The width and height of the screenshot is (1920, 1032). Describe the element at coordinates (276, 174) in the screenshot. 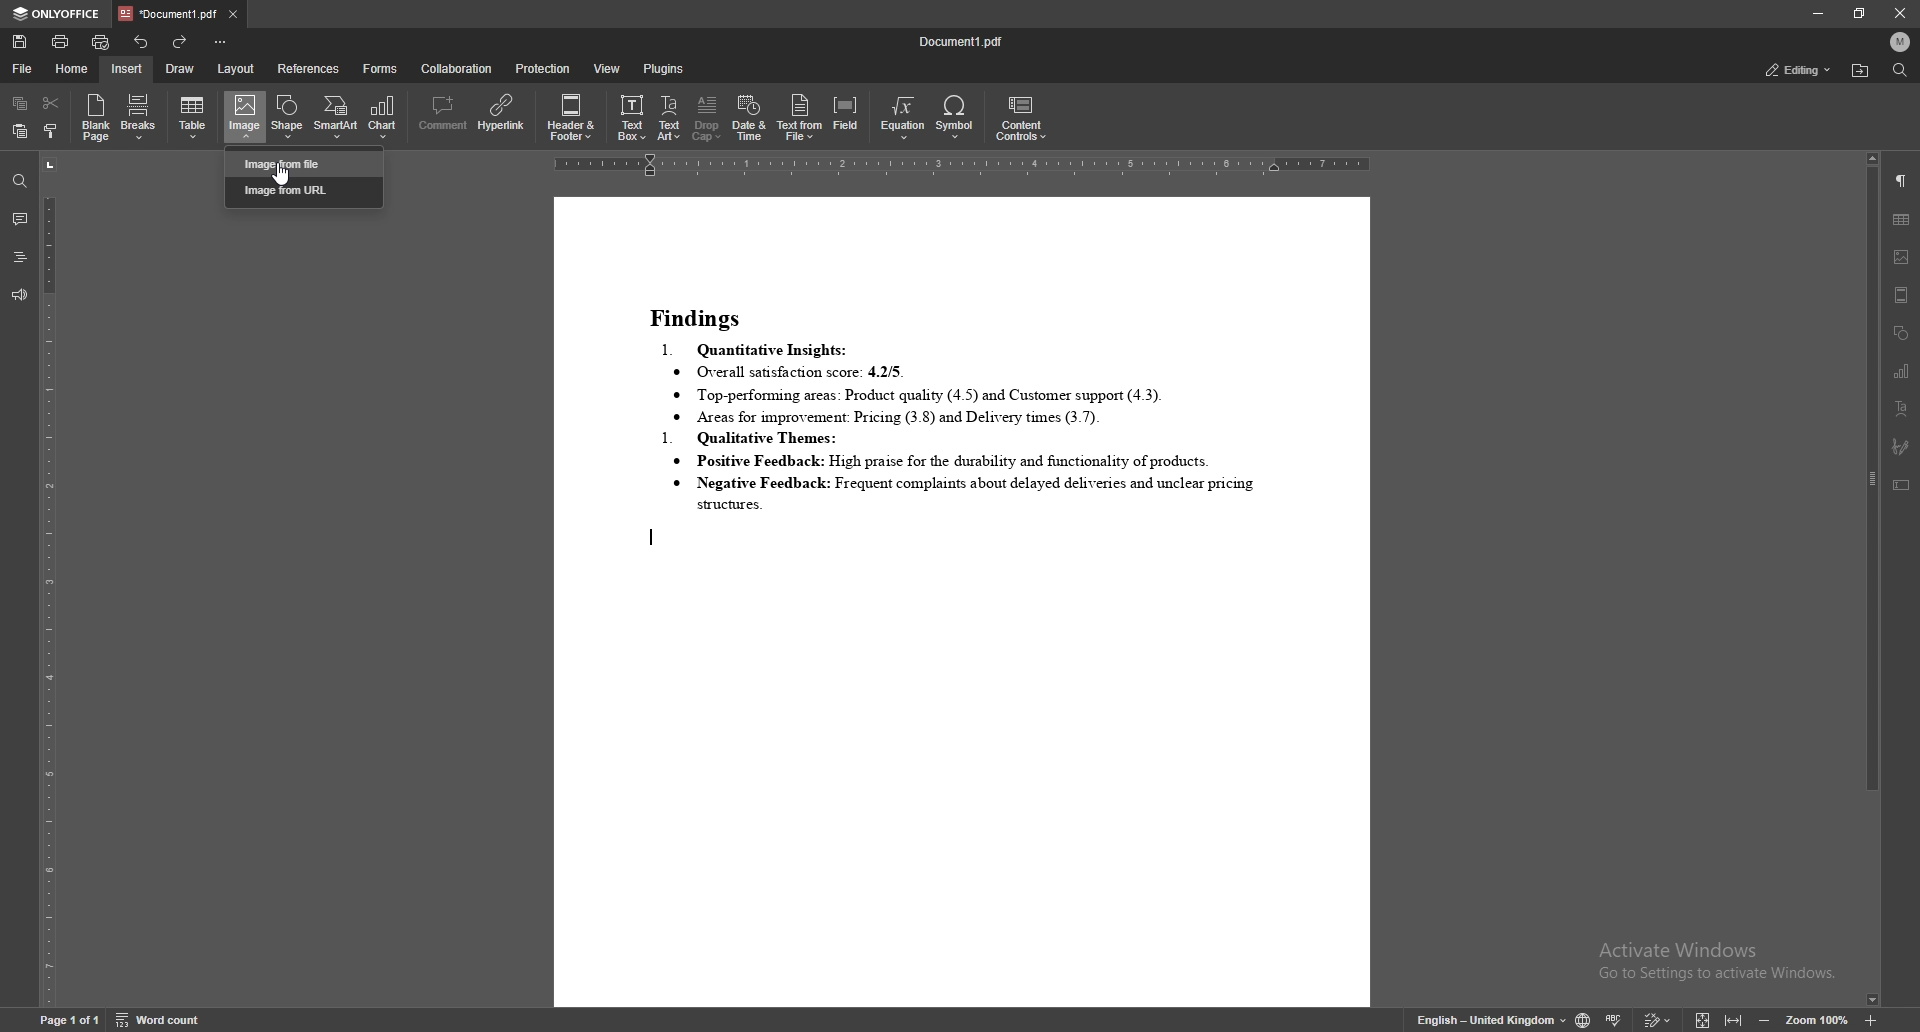

I see `cursor` at that location.